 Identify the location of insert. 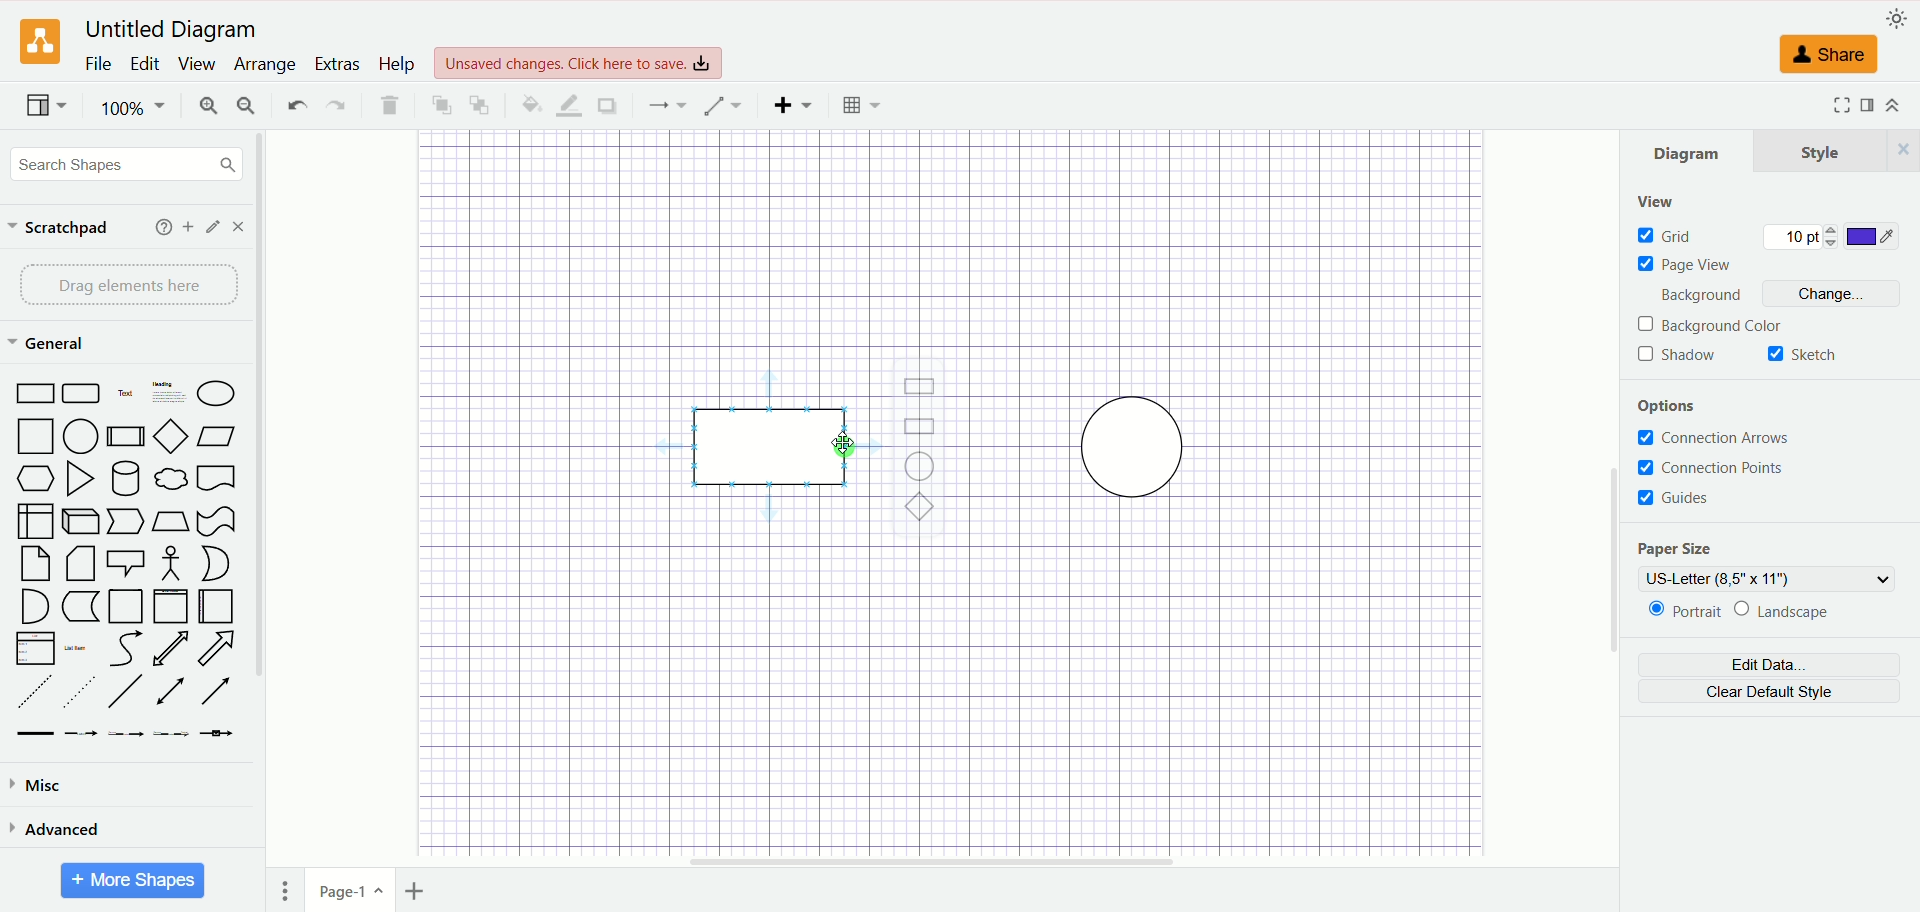
(793, 106).